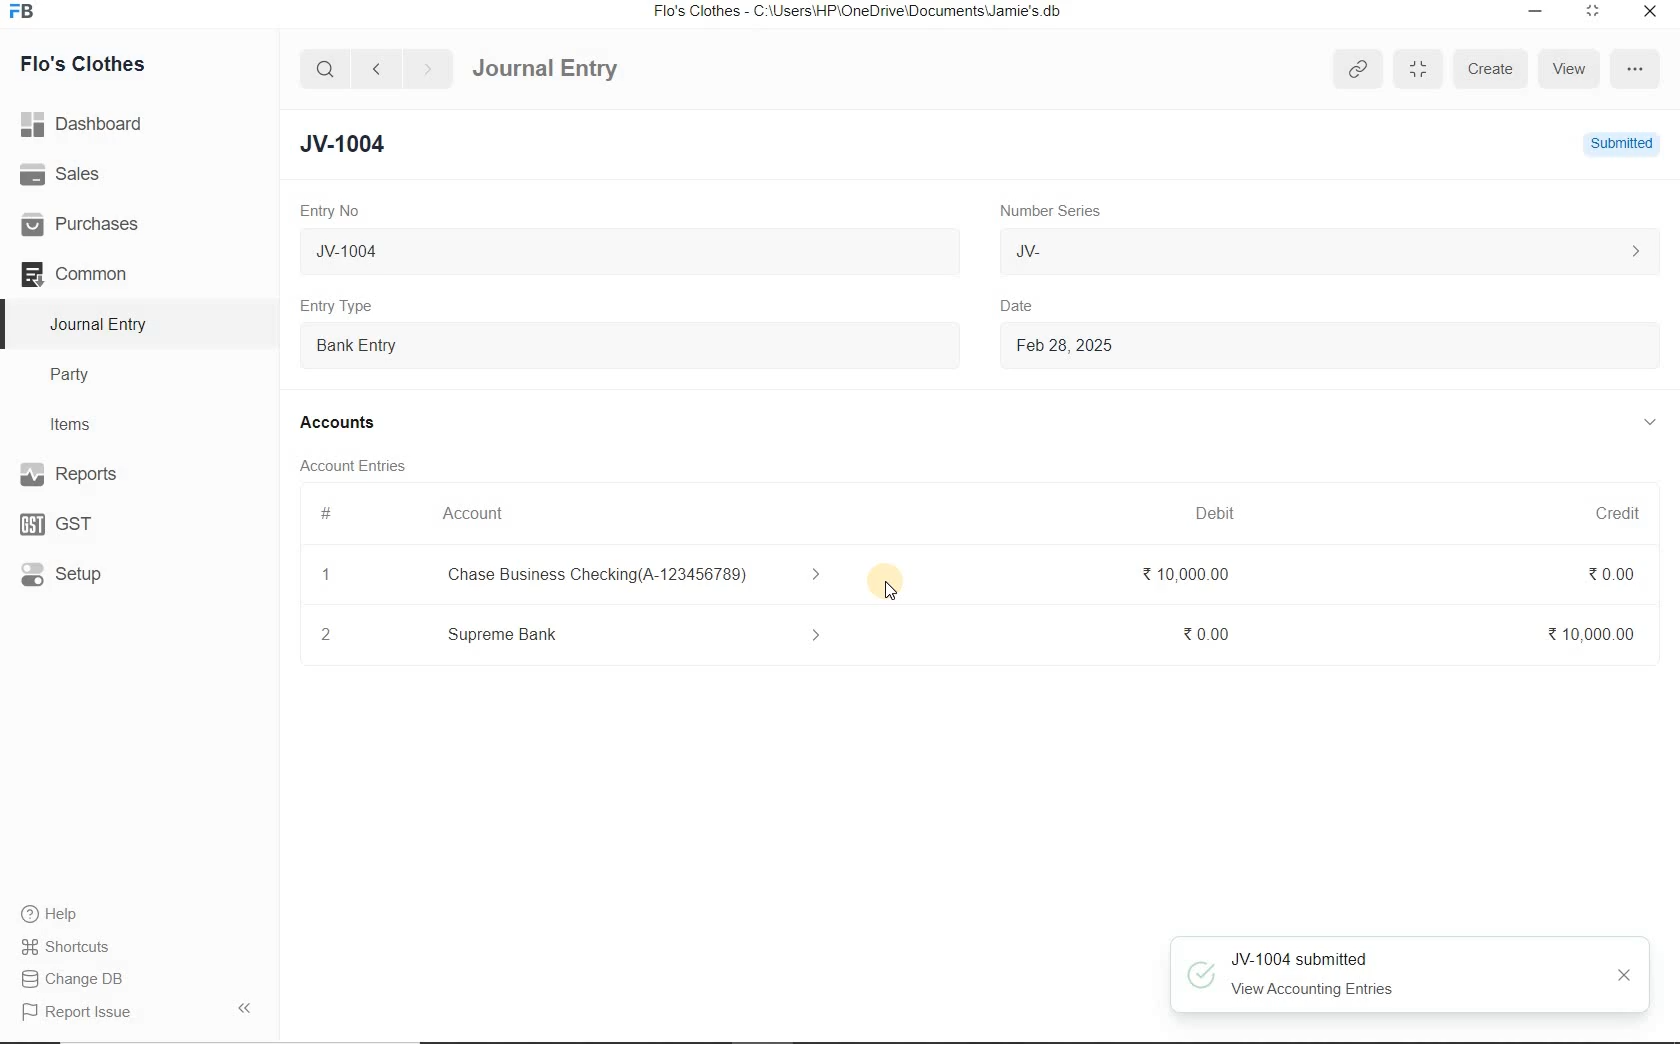 The width and height of the screenshot is (1680, 1044). I want to click on Dashboard, so click(89, 122).